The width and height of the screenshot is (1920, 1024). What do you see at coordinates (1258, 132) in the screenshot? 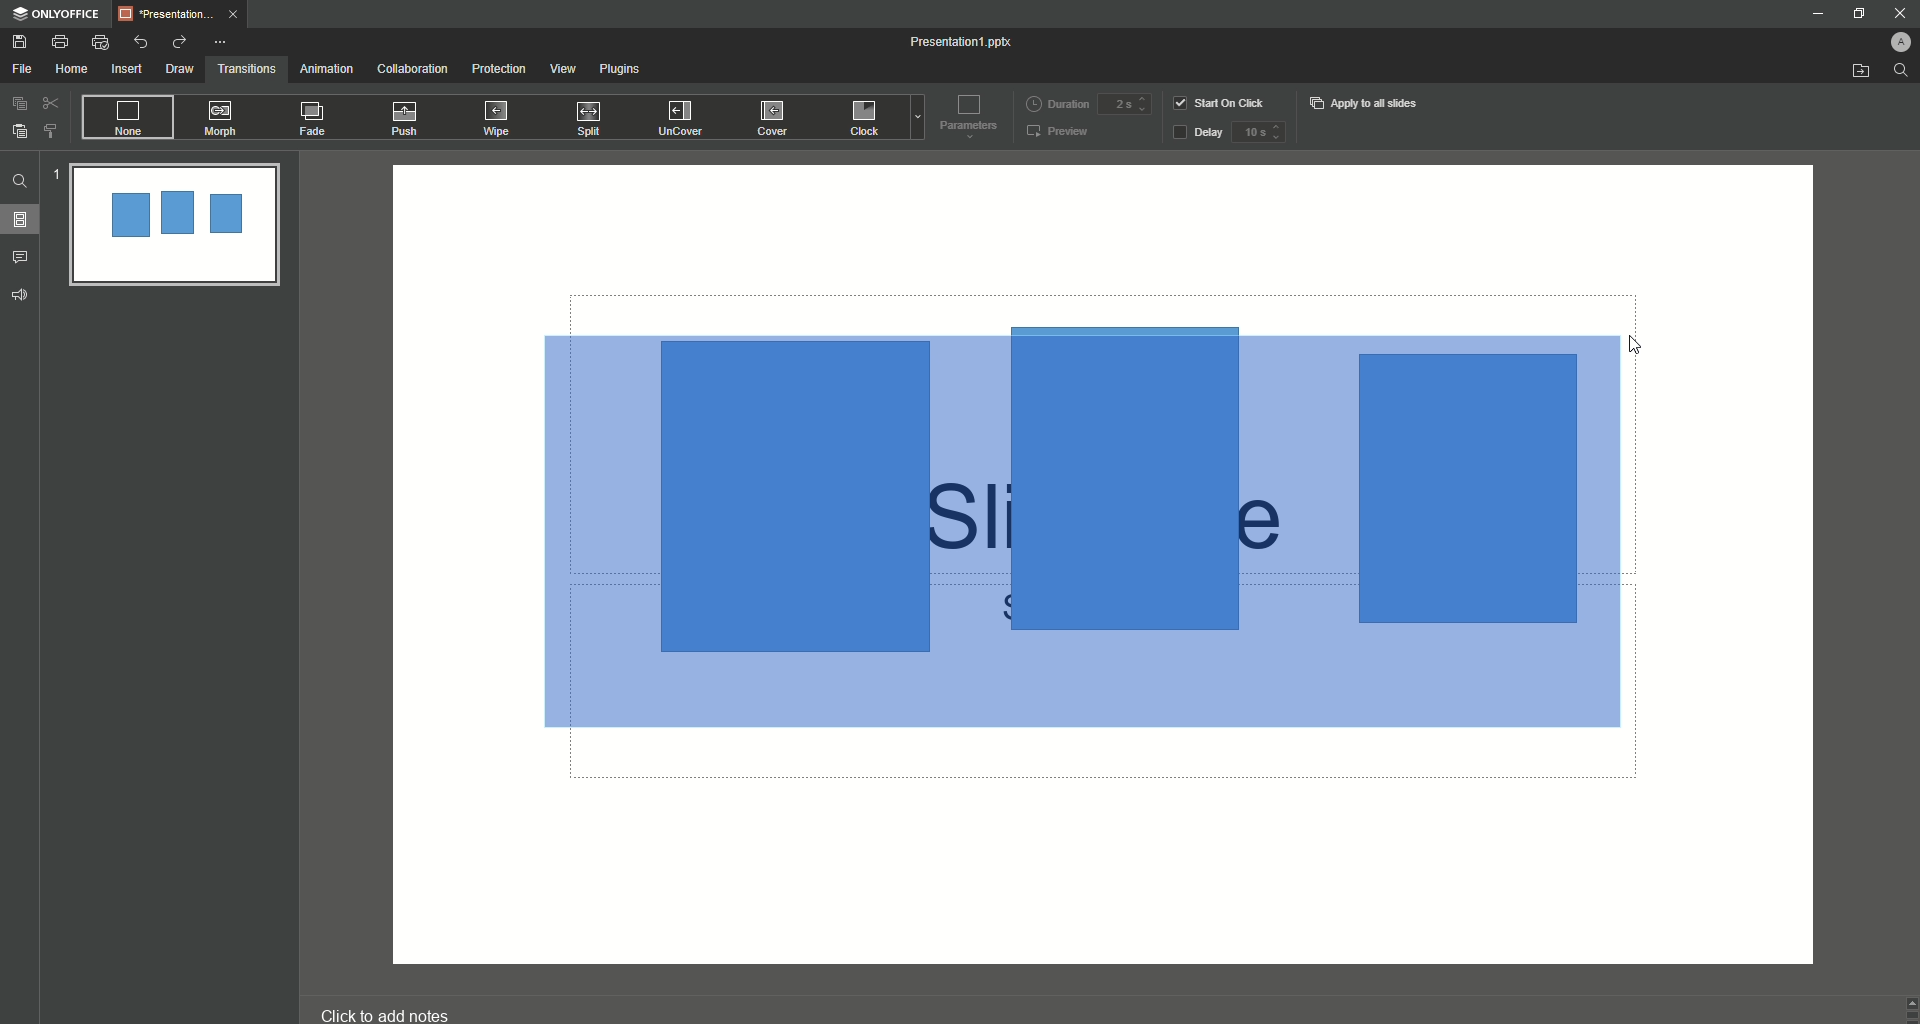
I see `delay input` at bounding box center [1258, 132].